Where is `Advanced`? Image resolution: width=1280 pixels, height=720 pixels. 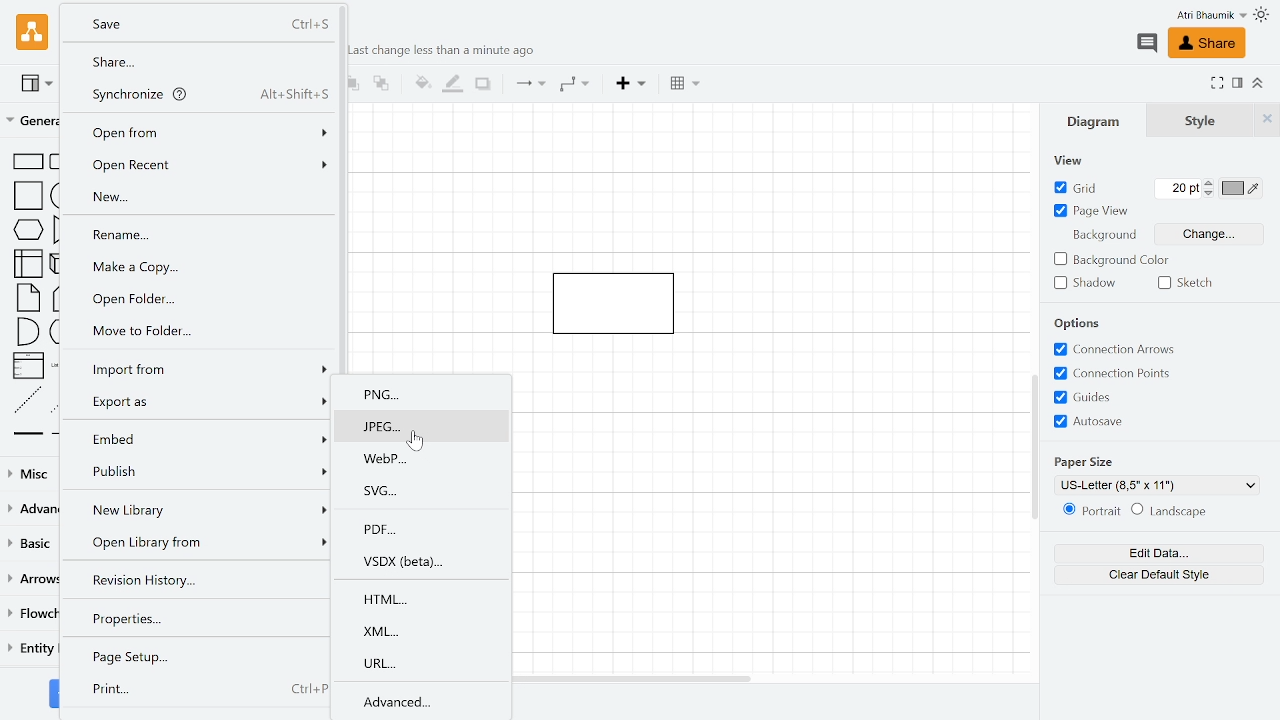
Advanced is located at coordinates (424, 701).